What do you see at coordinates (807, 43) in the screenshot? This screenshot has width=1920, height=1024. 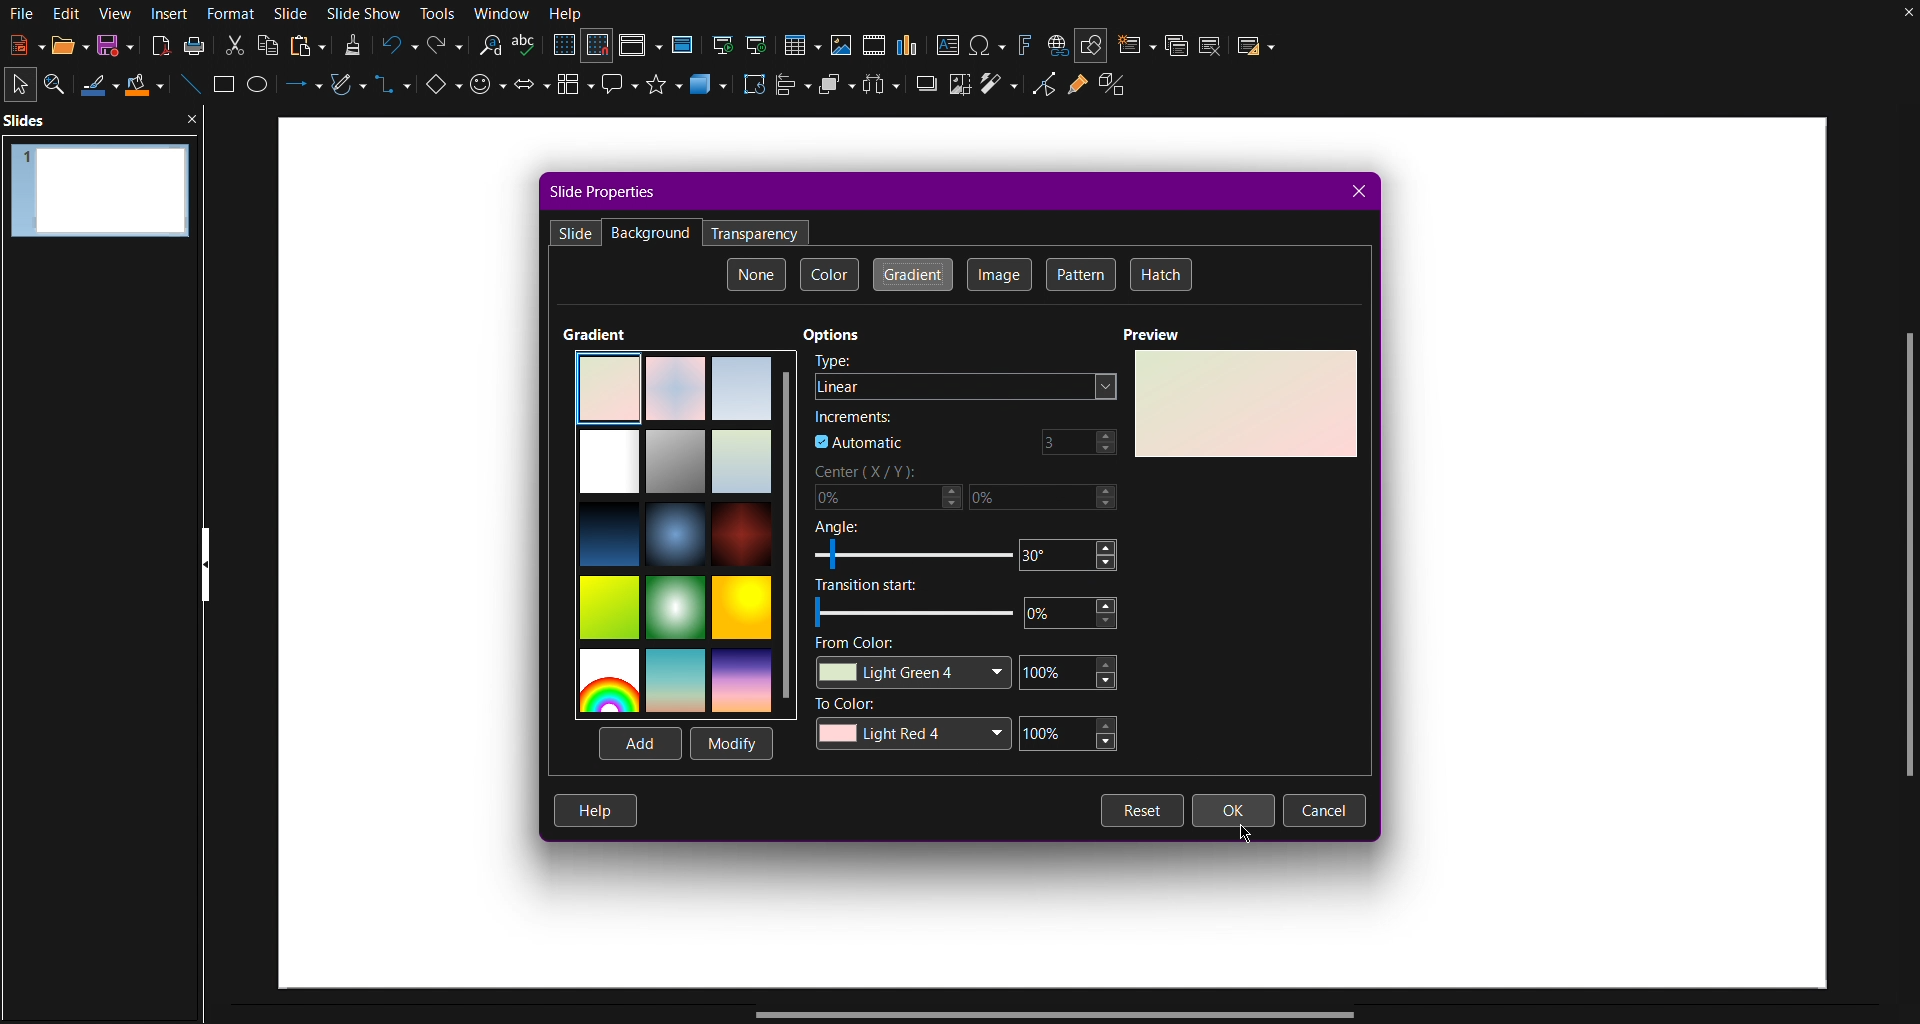 I see `Insert Table` at bounding box center [807, 43].